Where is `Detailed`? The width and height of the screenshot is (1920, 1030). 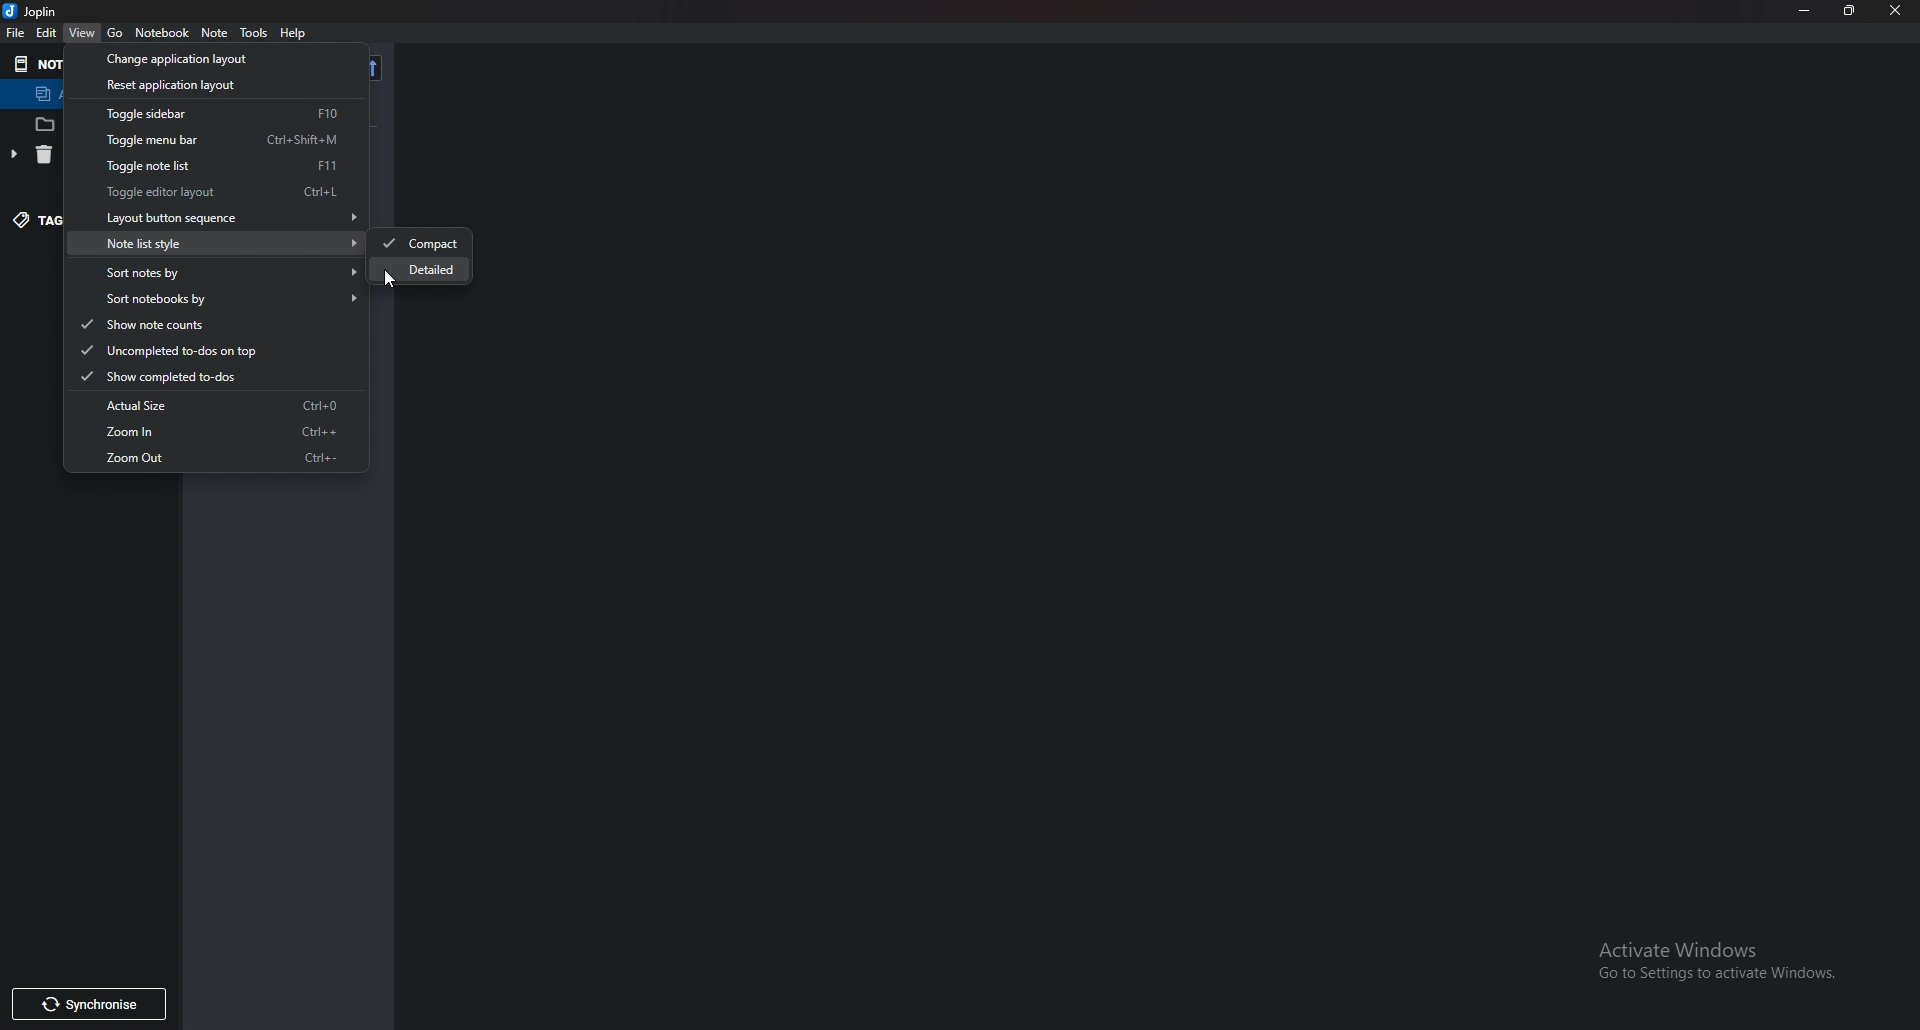 Detailed is located at coordinates (425, 271).